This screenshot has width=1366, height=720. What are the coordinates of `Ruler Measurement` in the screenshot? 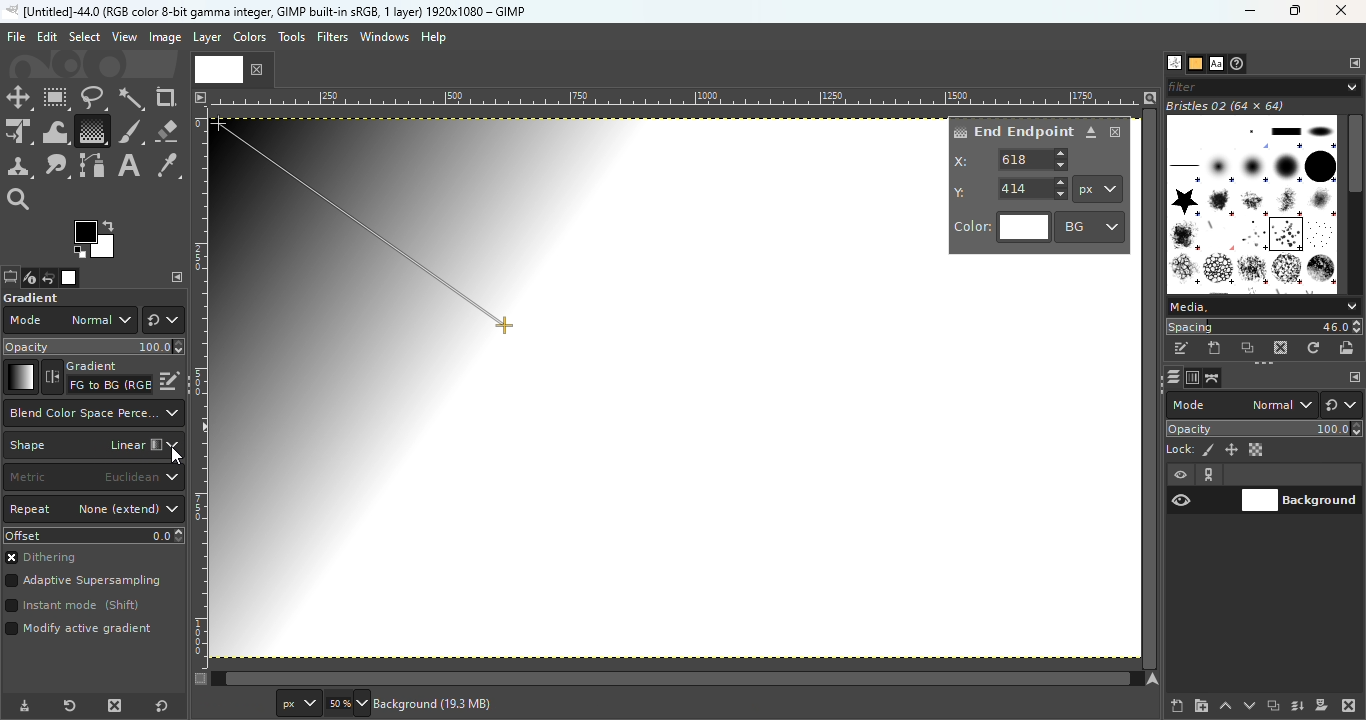 It's located at (677, 97).